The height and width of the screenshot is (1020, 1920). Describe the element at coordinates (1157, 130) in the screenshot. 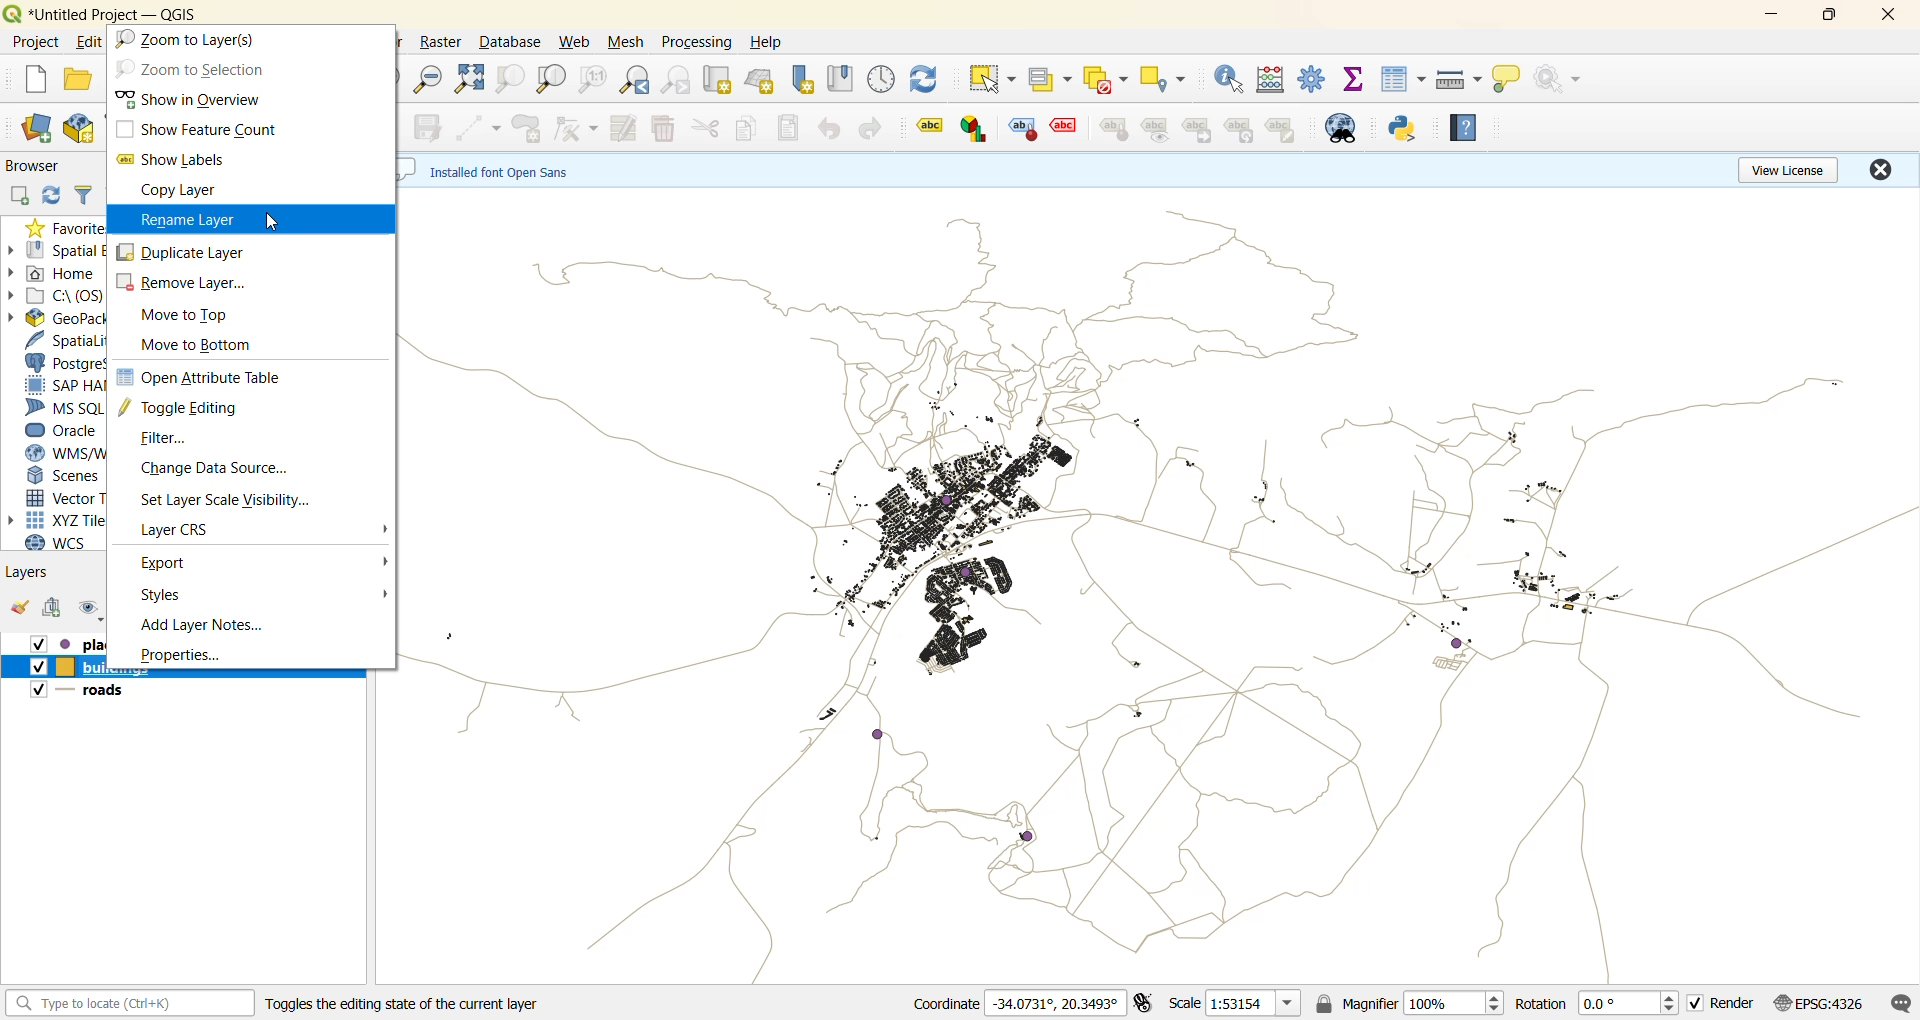

I see `preview` at that location.